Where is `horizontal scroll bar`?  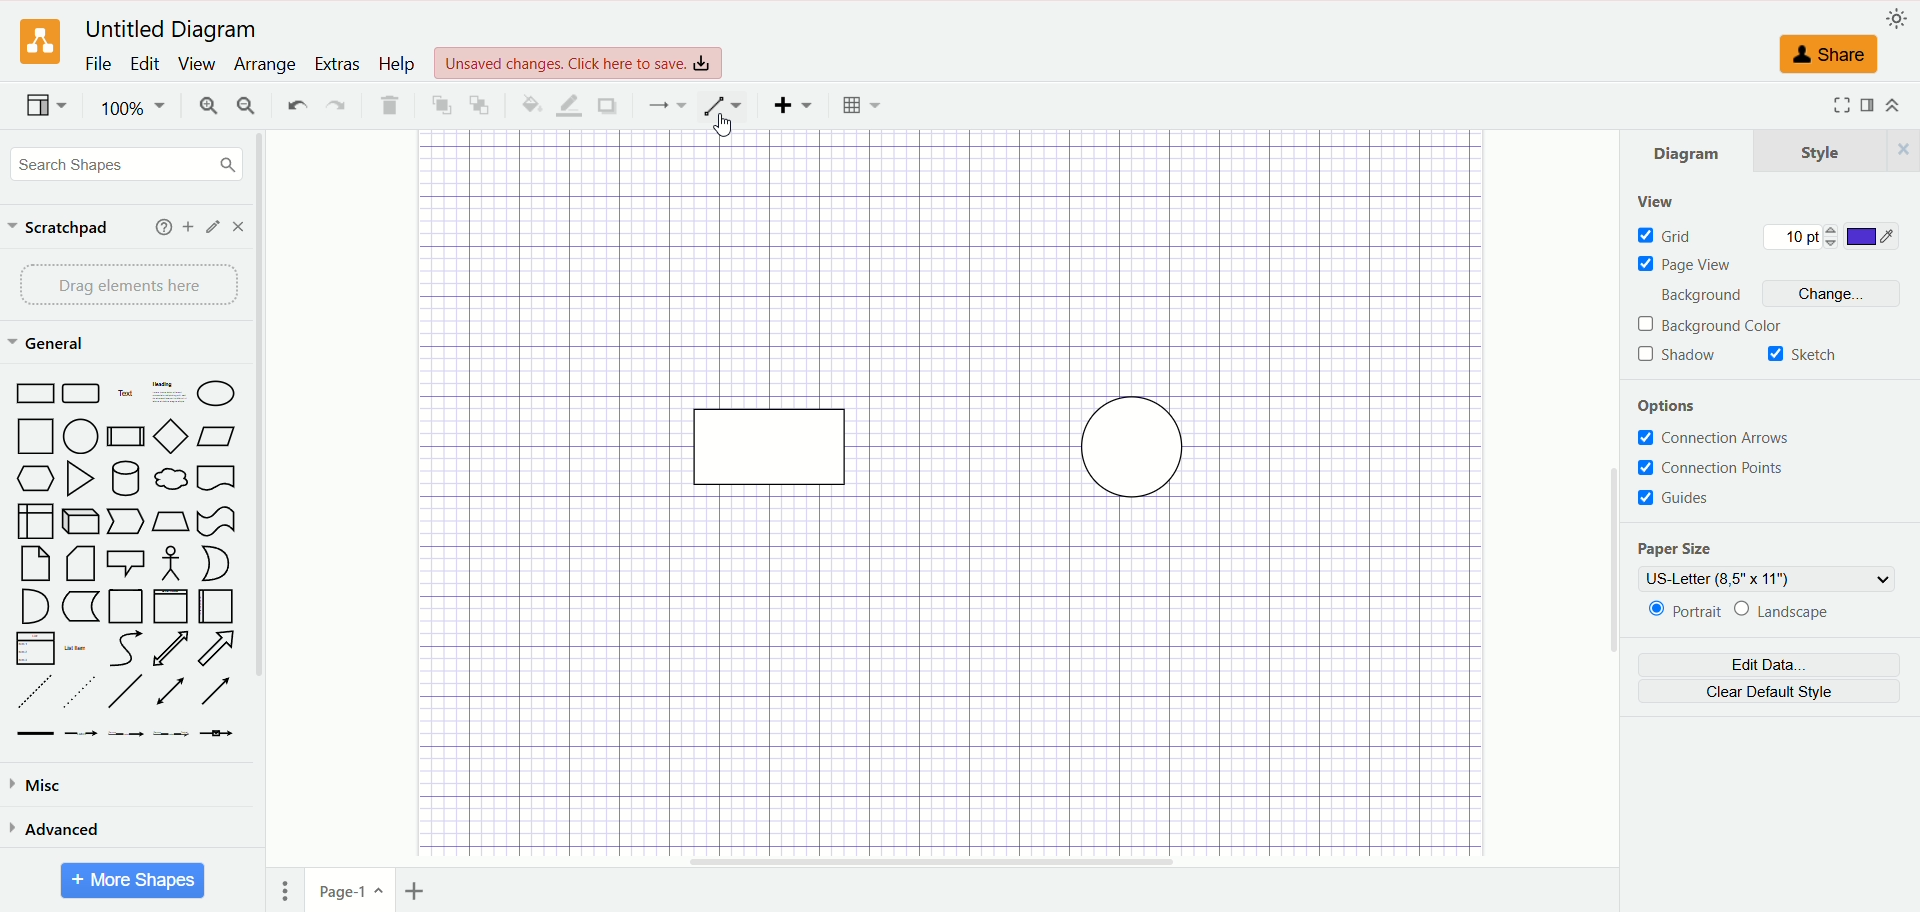 horizontal scroll bar is located at coordinates (953, 857).